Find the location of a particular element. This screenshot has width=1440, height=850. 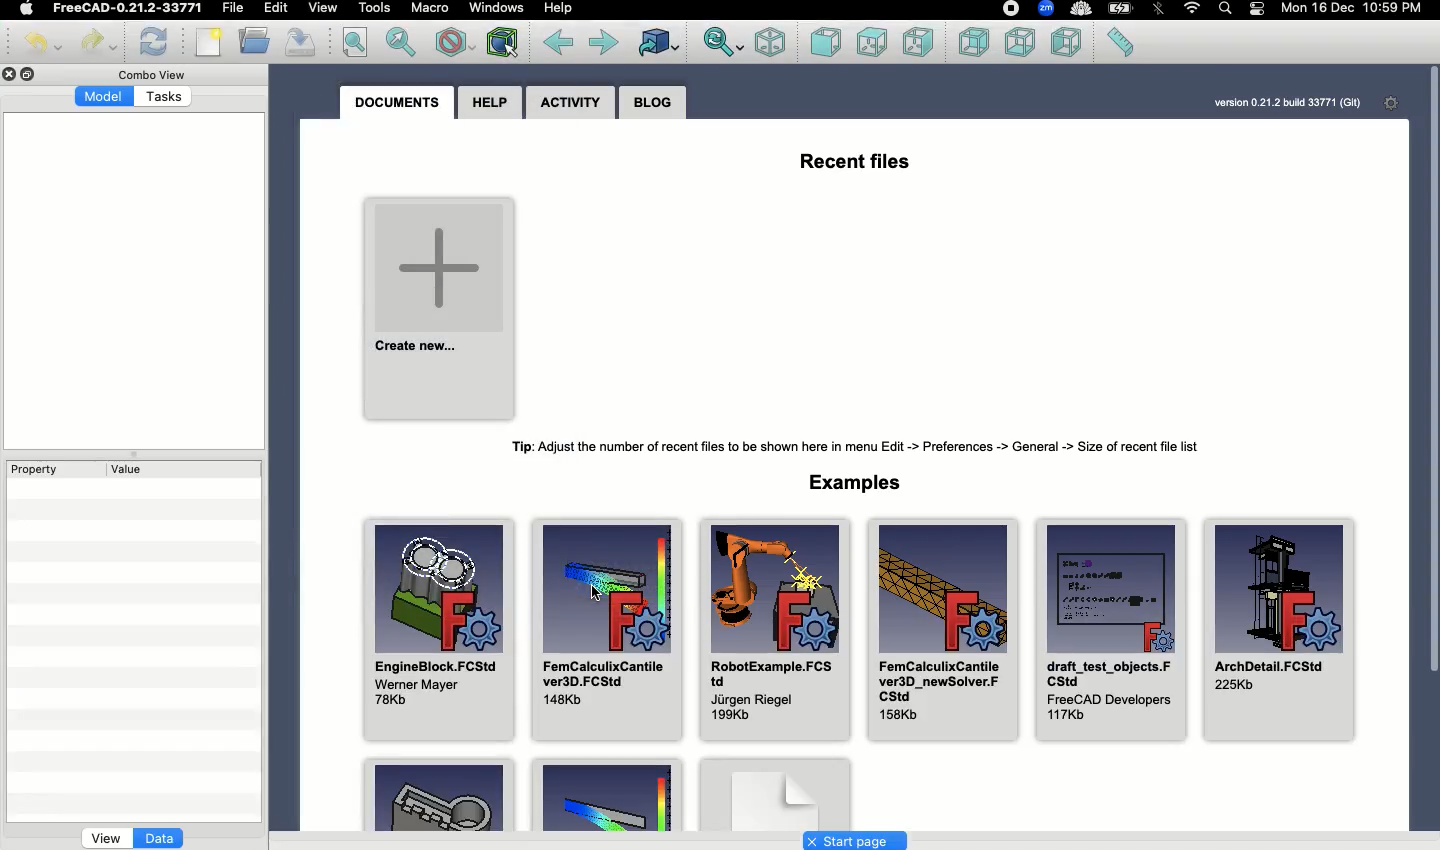

Fit all is located at coordinates (355, 44).